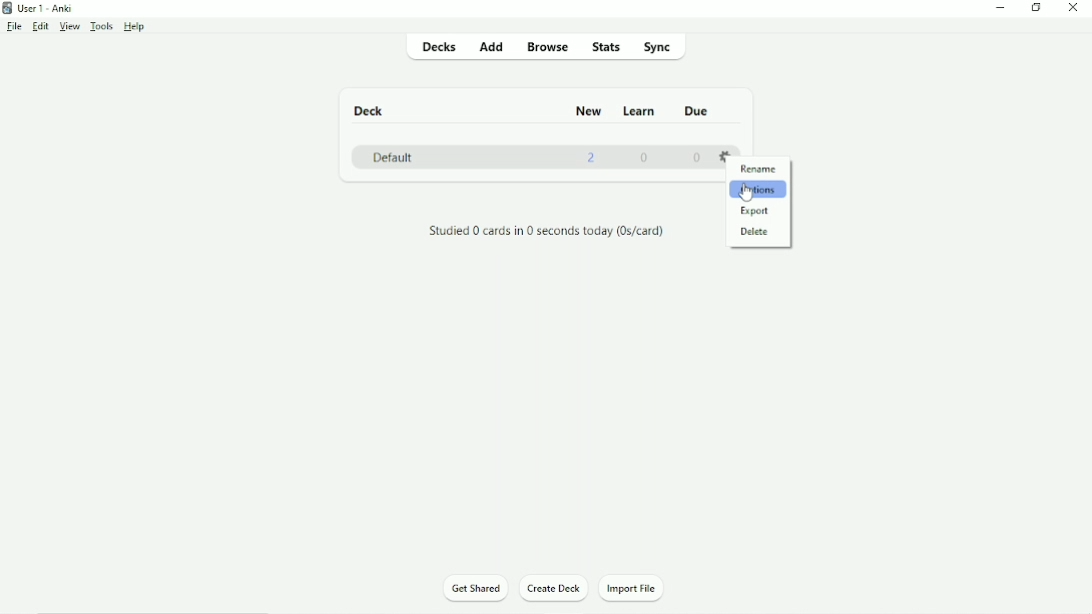 The width and height of the screenshot is (1092, 614). Describe the element at coordinates (659, 48) in the screenshot. I see `Sync` at that location.